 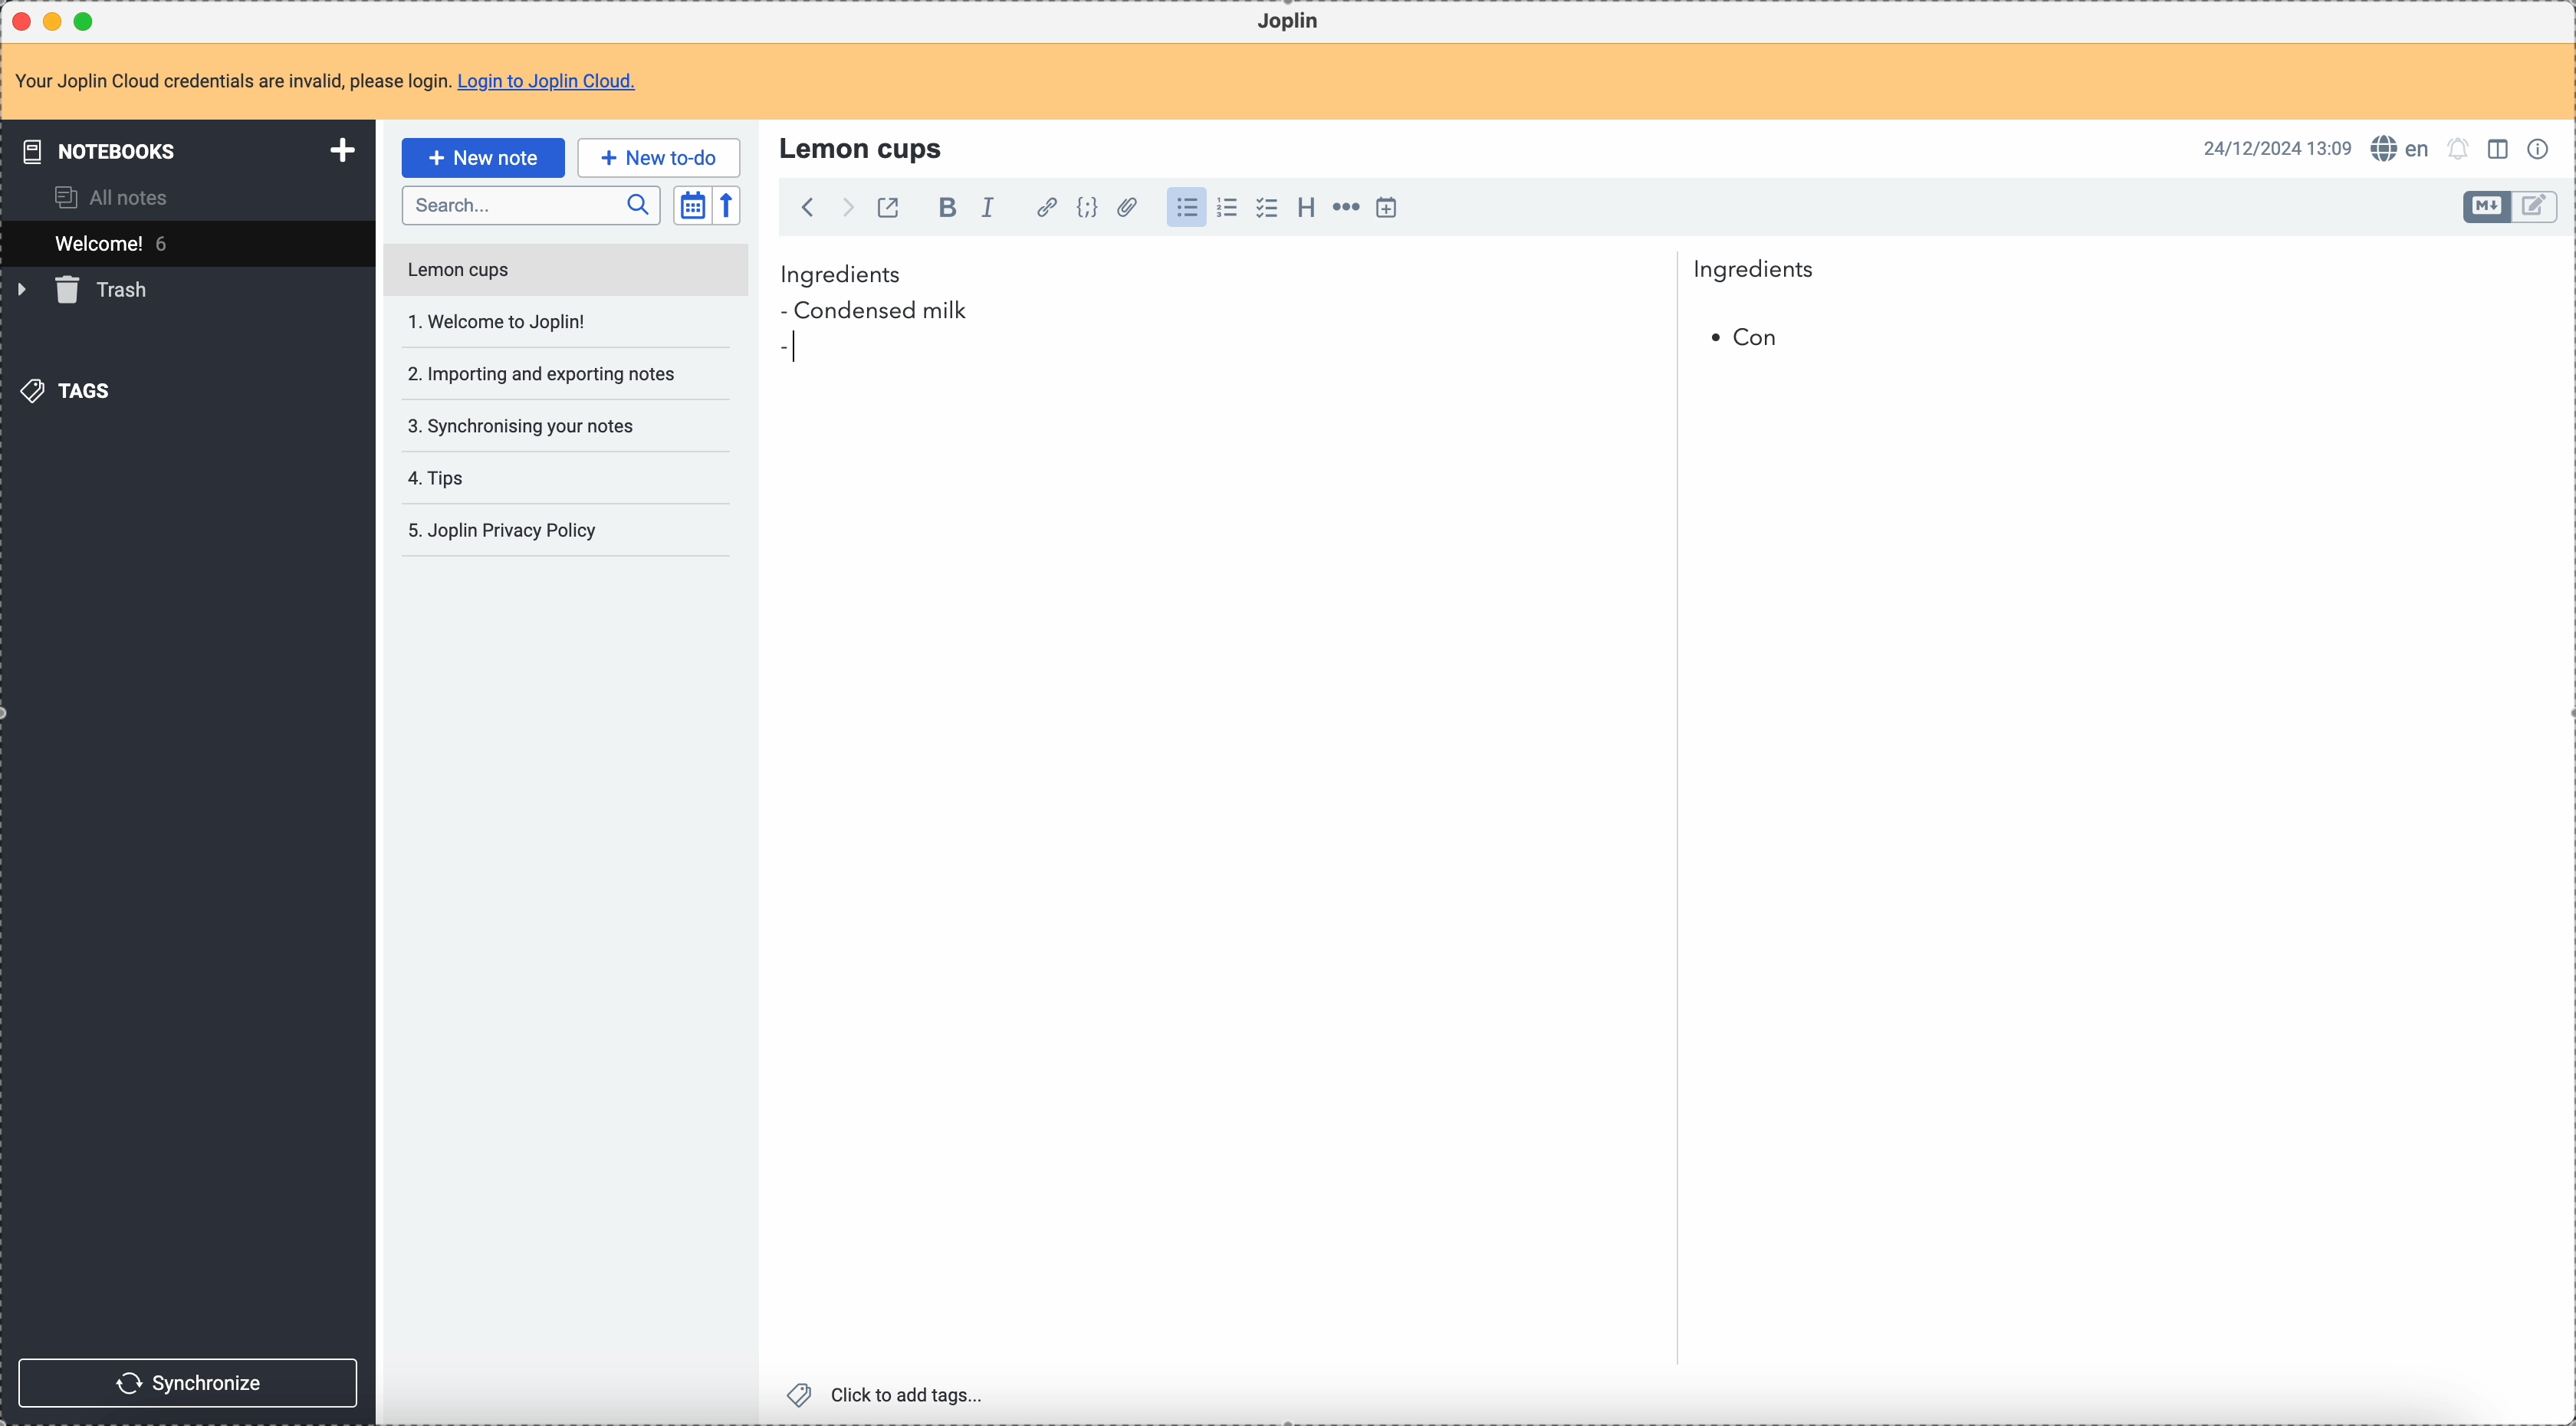 What do you see at coordinates (807, 207) in the screenshot?
I see `back` at bounding box center [807, 207].